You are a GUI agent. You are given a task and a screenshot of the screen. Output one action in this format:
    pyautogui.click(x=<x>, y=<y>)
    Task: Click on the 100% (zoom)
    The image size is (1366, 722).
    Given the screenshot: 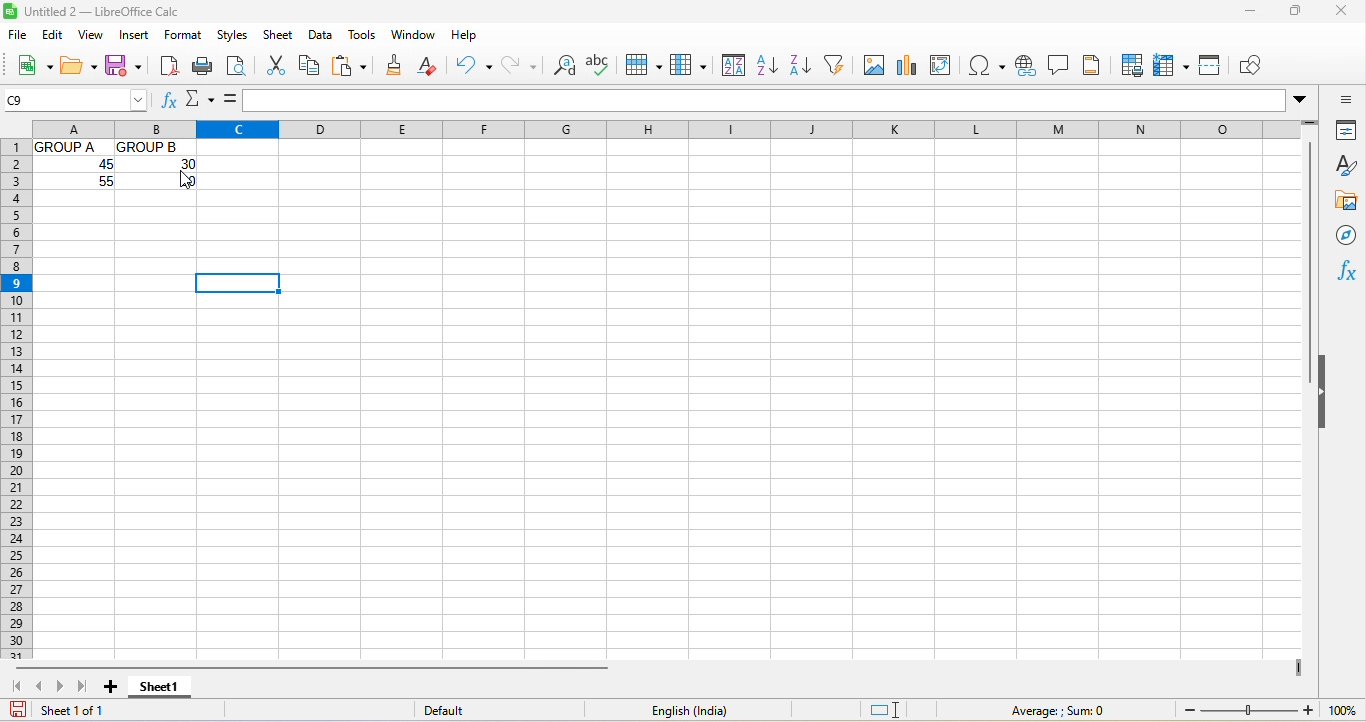 What is the action you would take?
    pyautogui.click(x=1346, y=711)
    